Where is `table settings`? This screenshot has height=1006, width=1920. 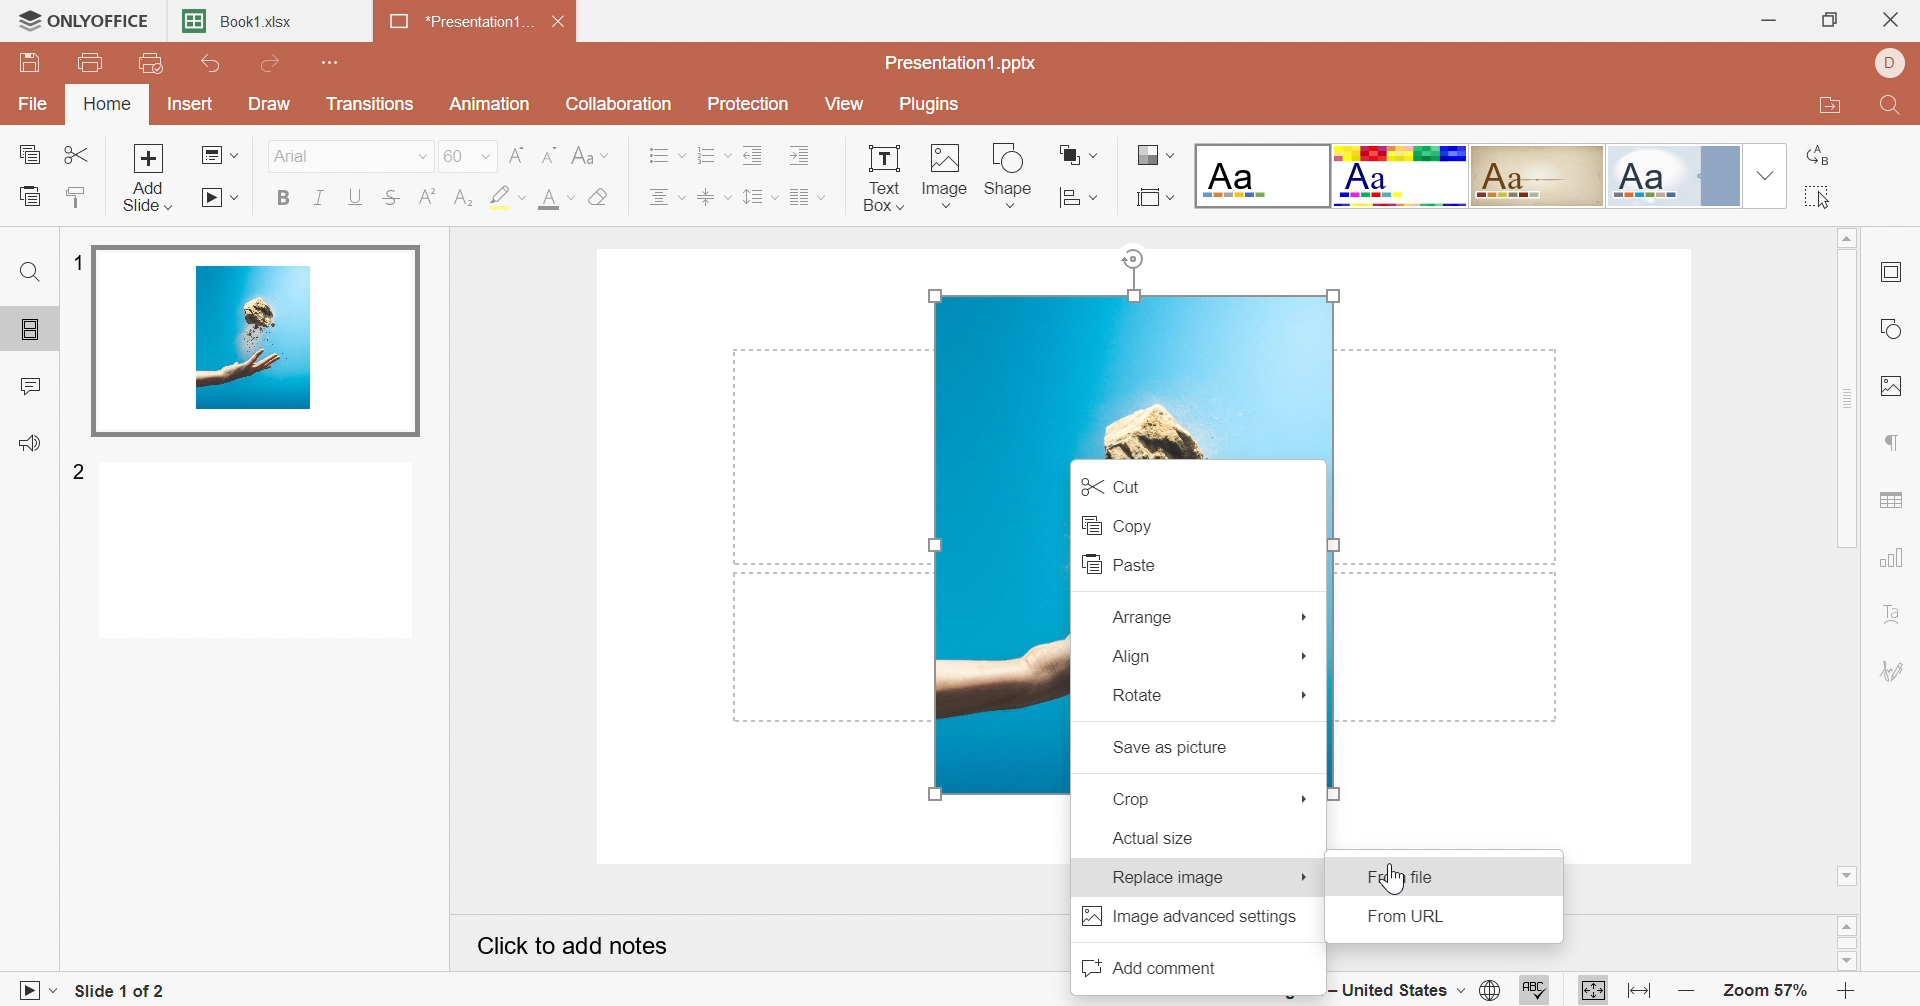 table settings is located at coordinates (1895, 501).